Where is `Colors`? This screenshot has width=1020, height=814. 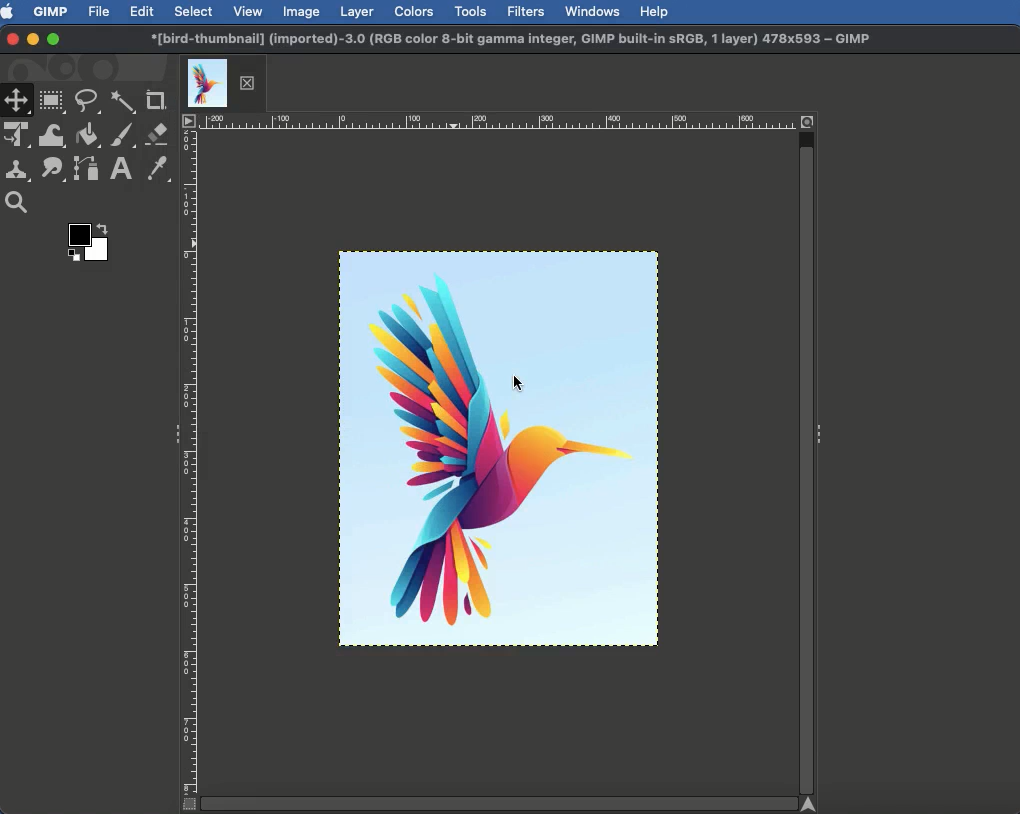 Colors is located at coordinates (413, 12).